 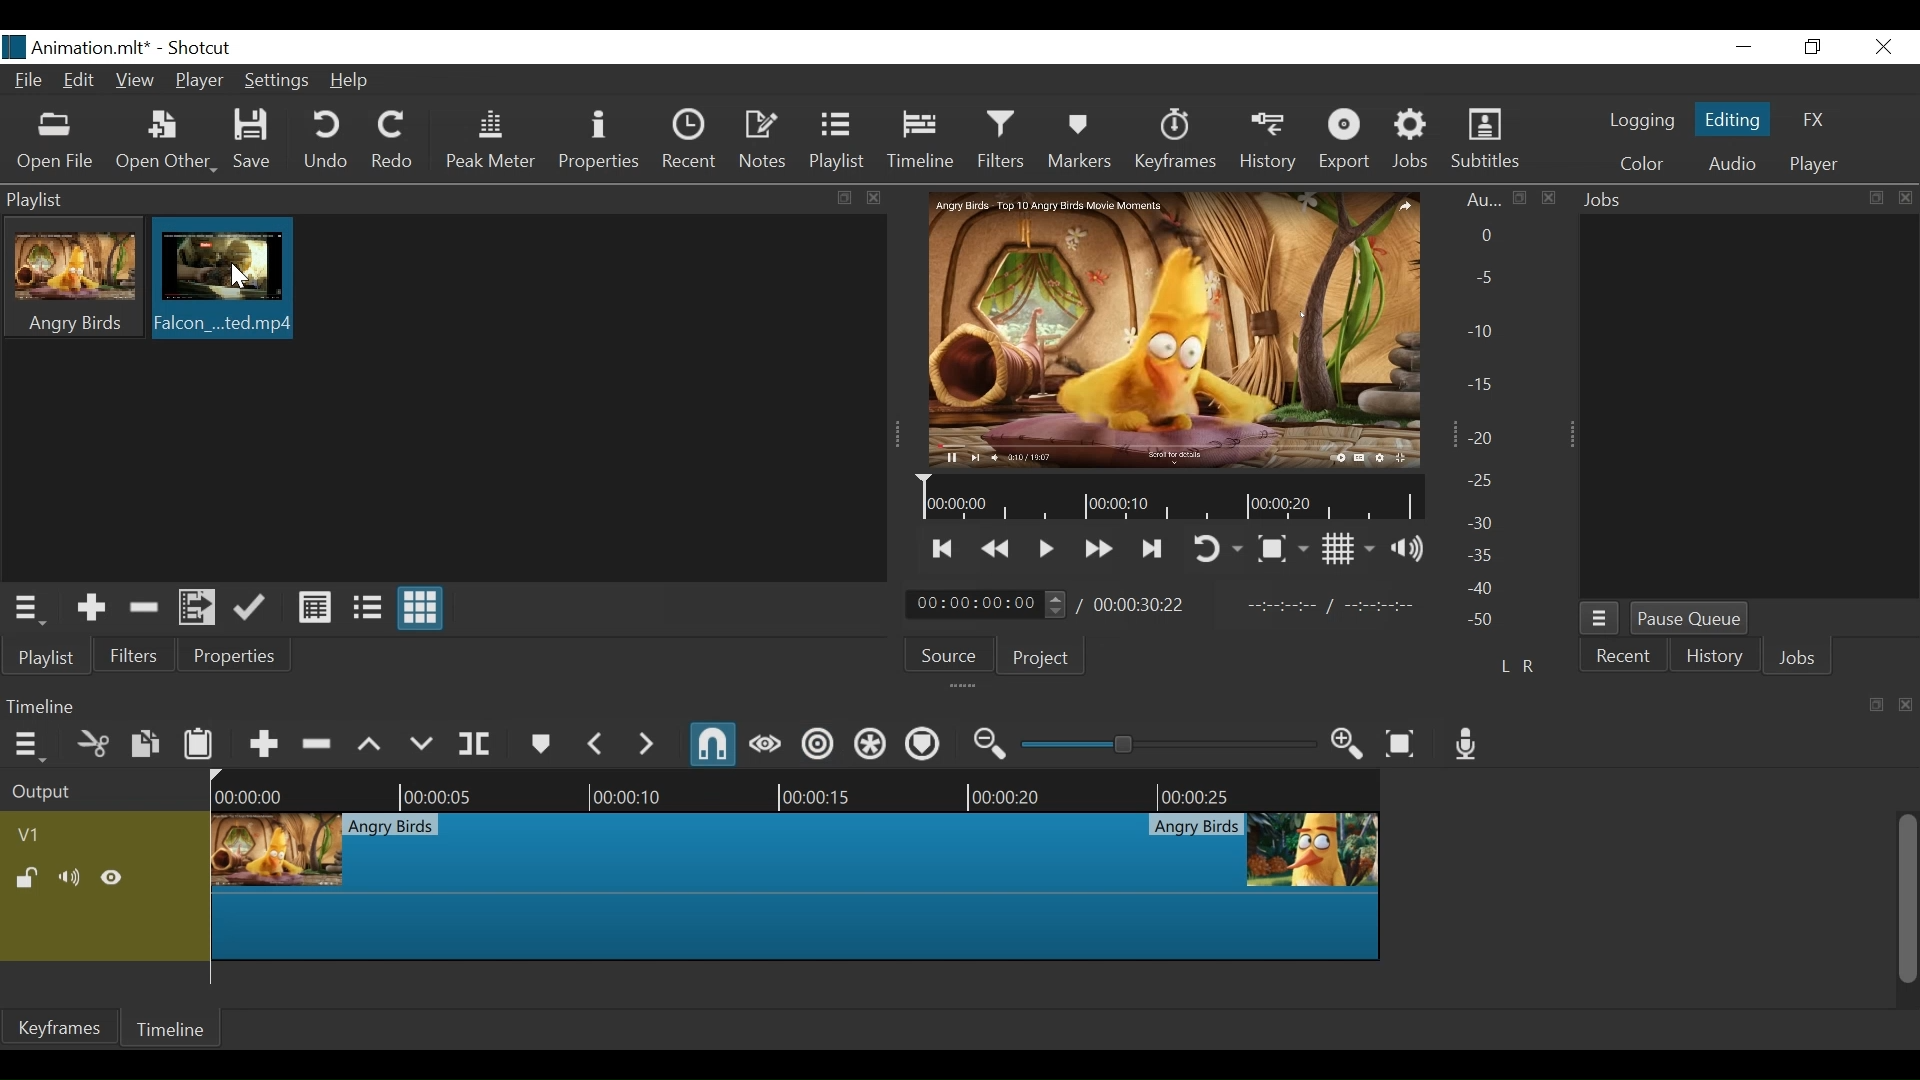 I want to click on Redo, so click(x=395, y=142).